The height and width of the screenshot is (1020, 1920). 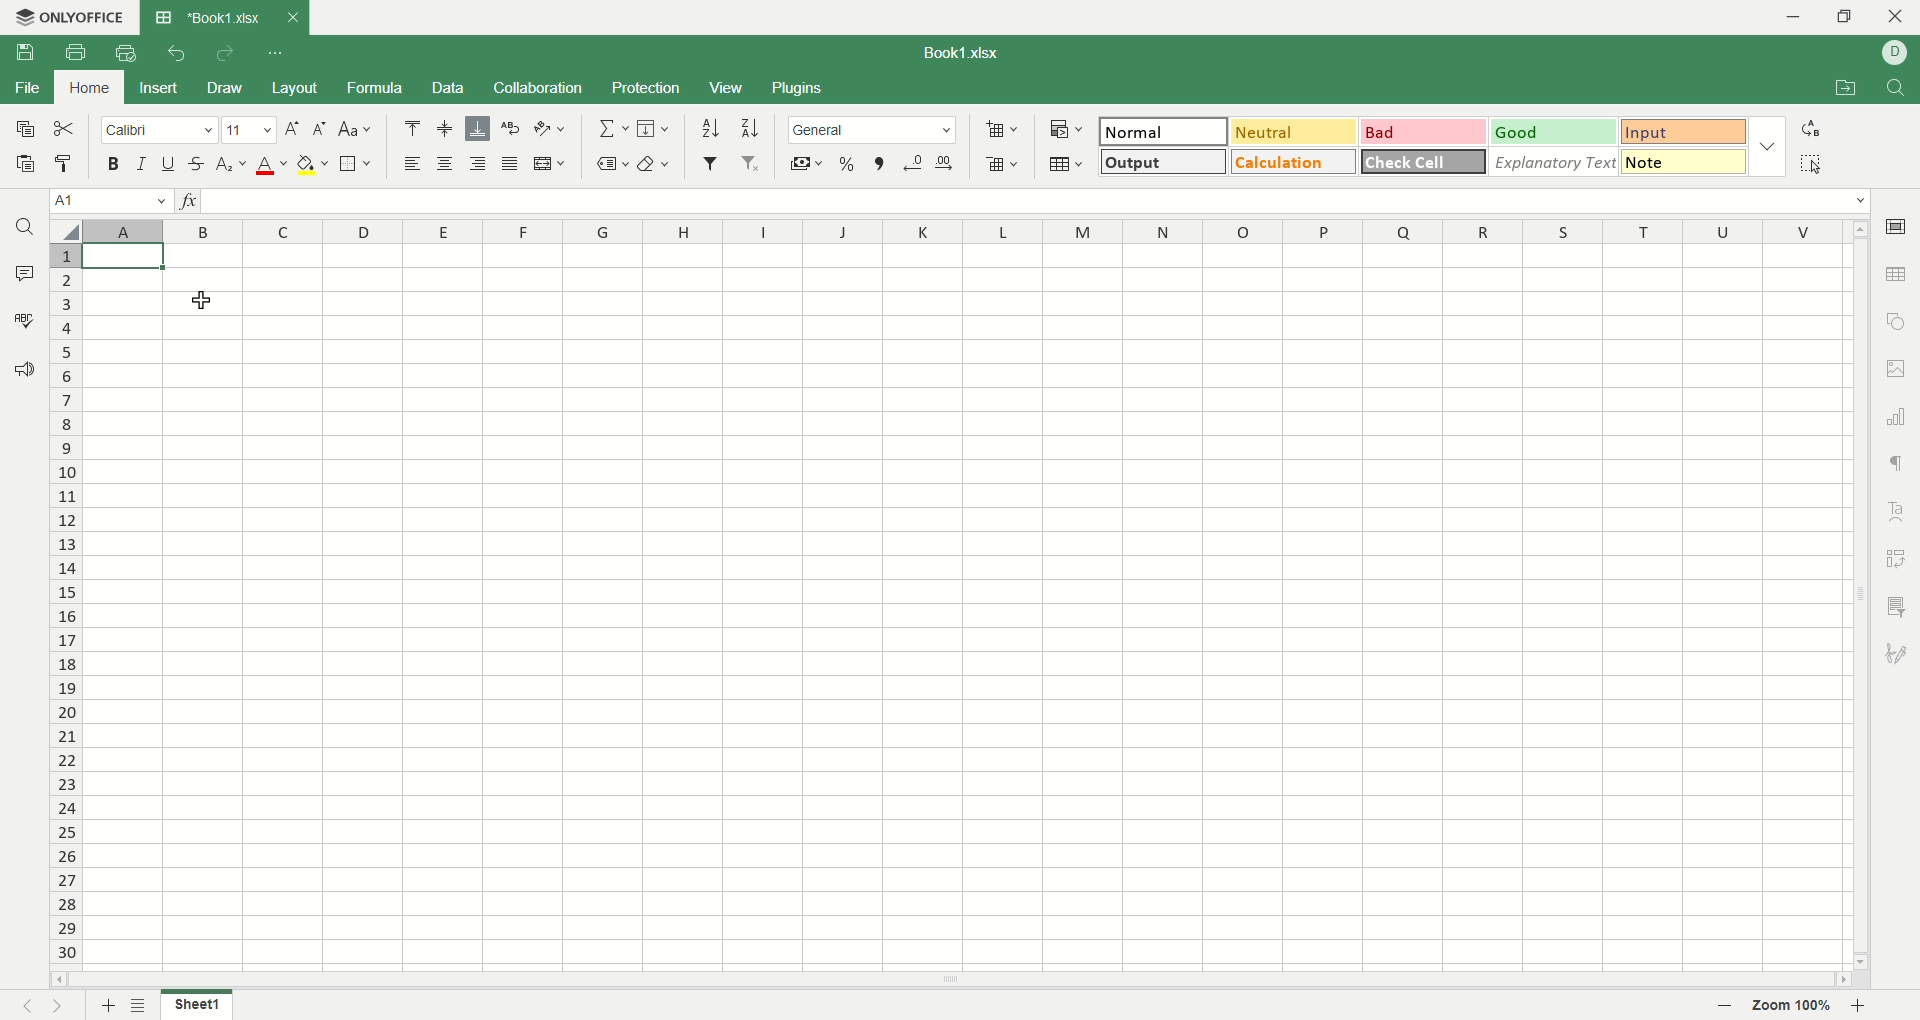 What do you see at coordinates (1295, 161) in the screenshot?
I see `calculation` at bounding box center [1295, 161].